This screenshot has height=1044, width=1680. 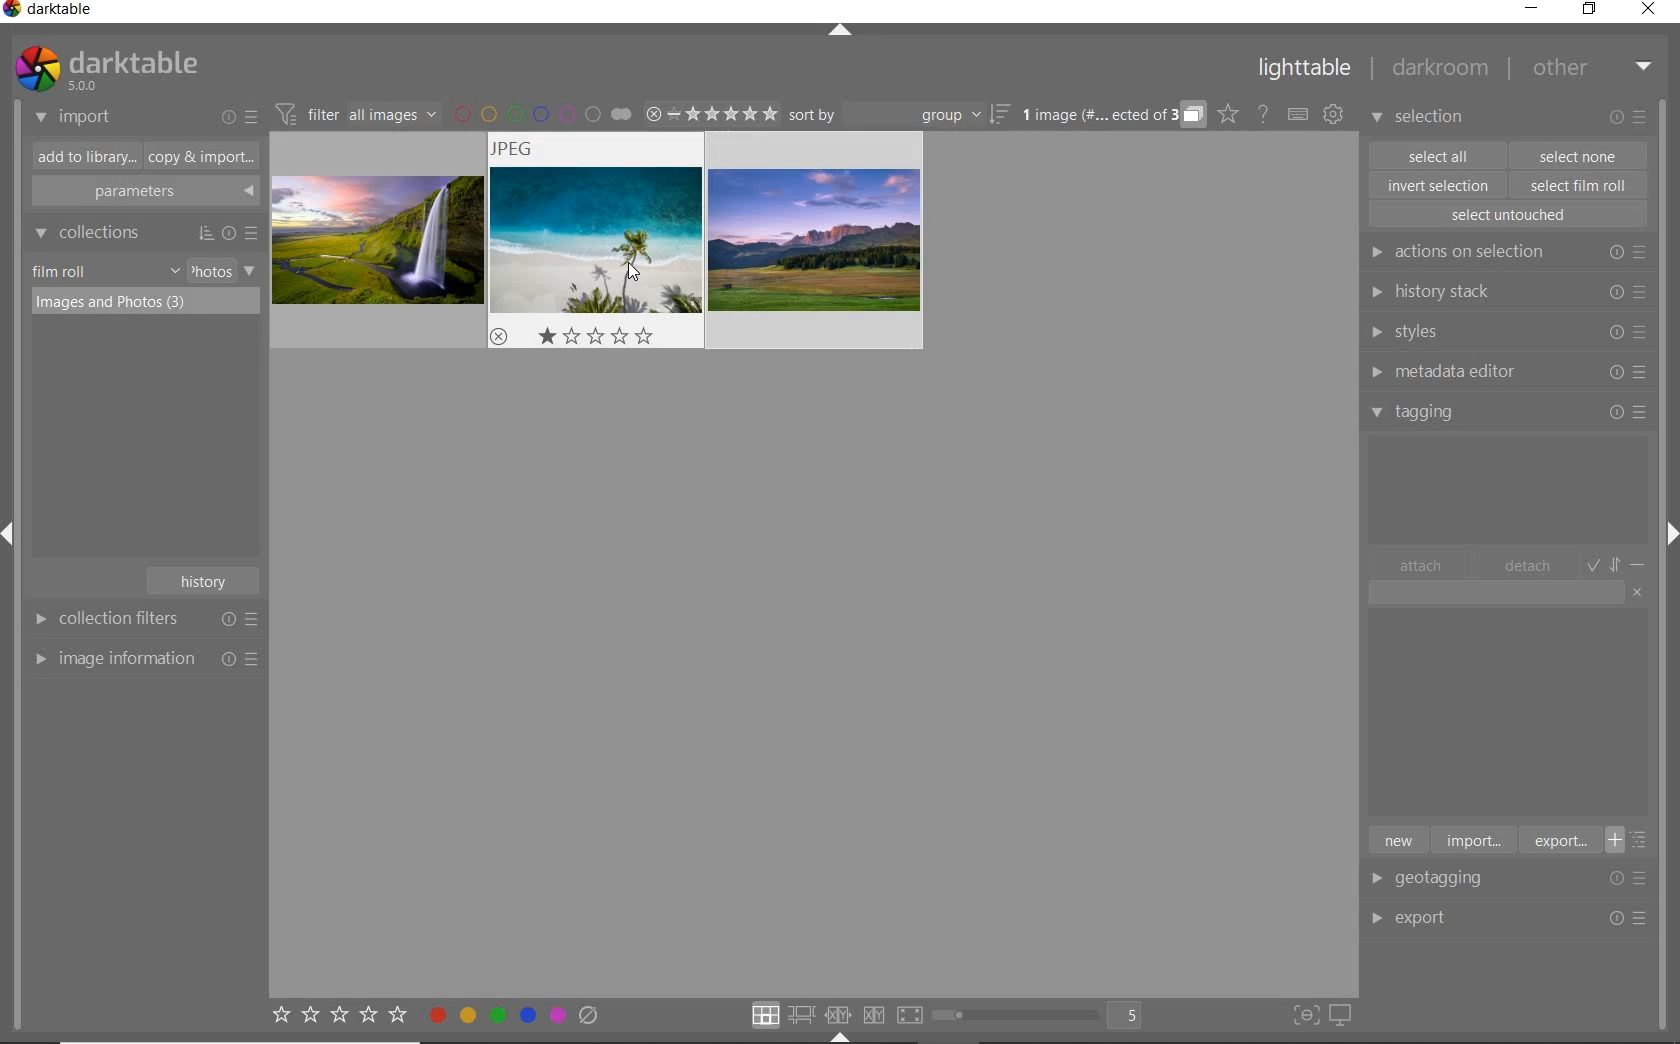 I want to click on select film roll, so click(x=1579, y=183).